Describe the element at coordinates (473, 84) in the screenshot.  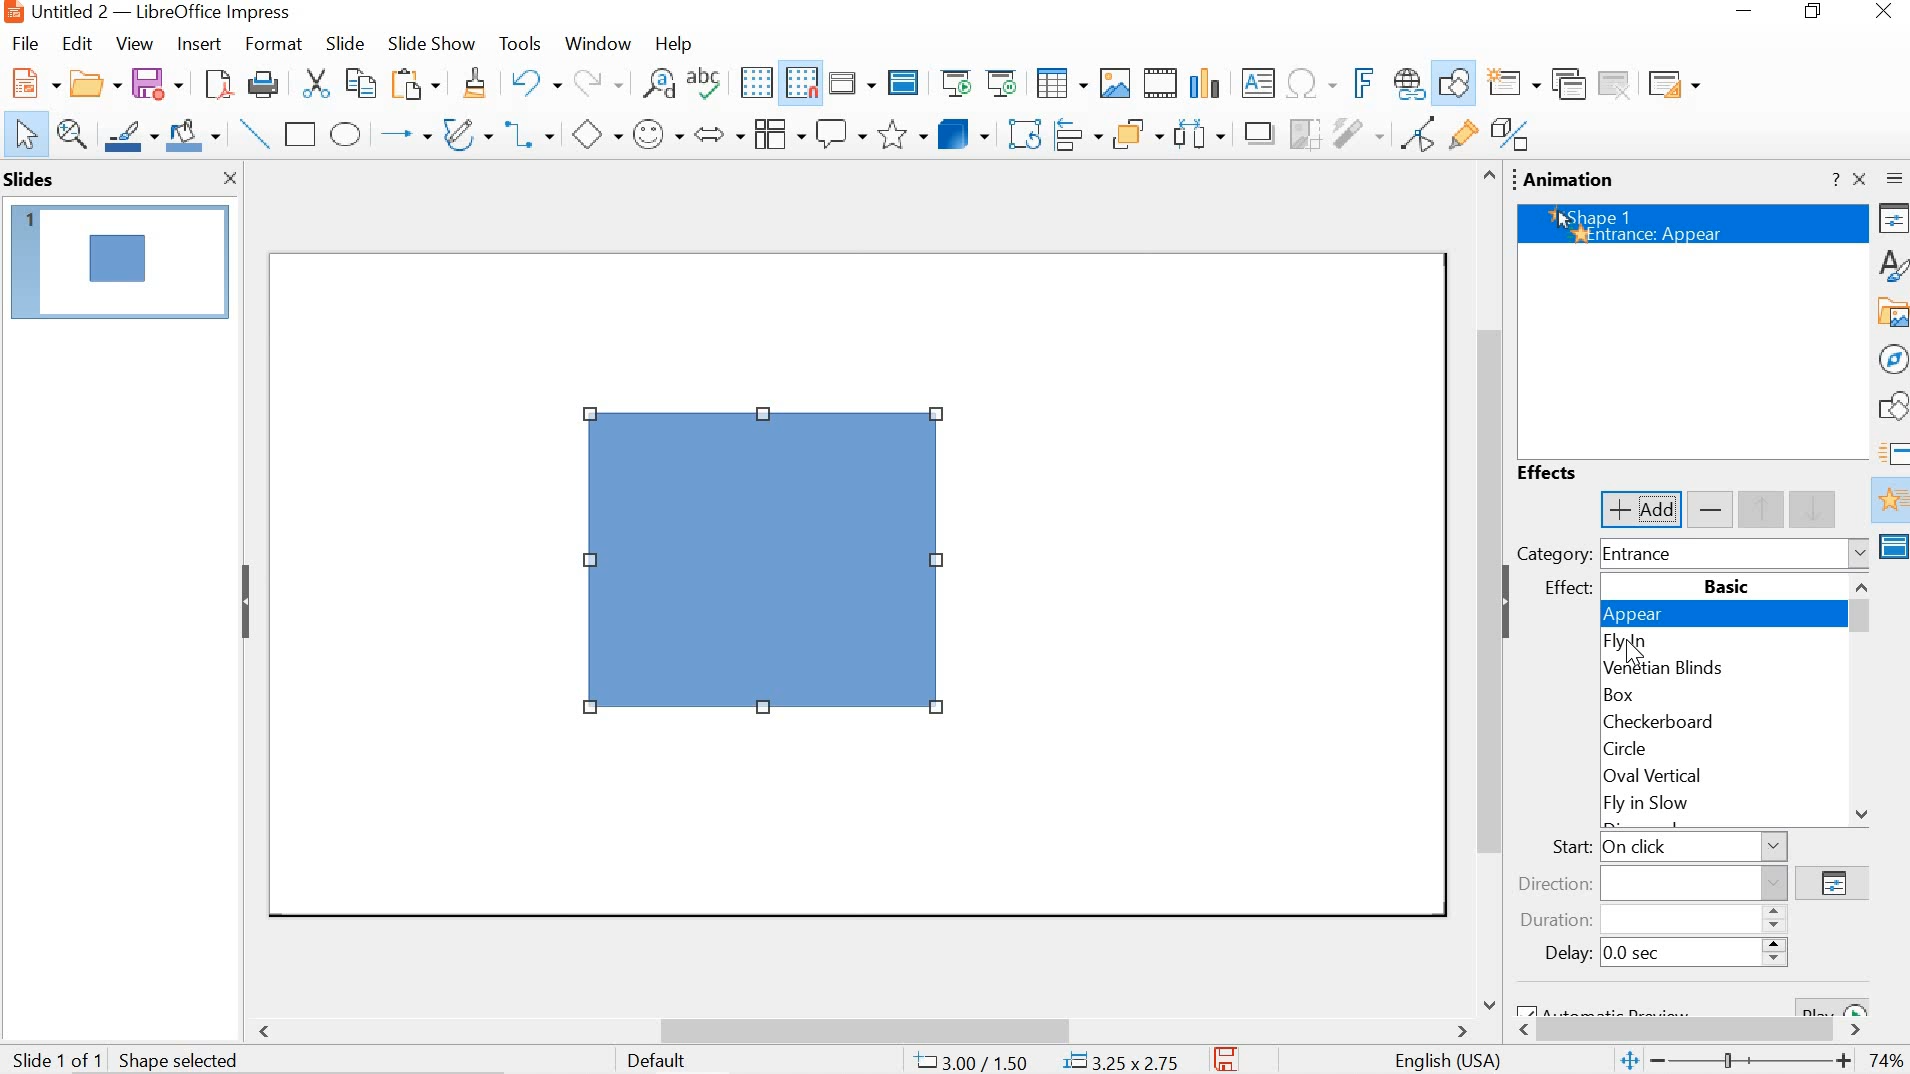
I see `clone formatting` at that location.